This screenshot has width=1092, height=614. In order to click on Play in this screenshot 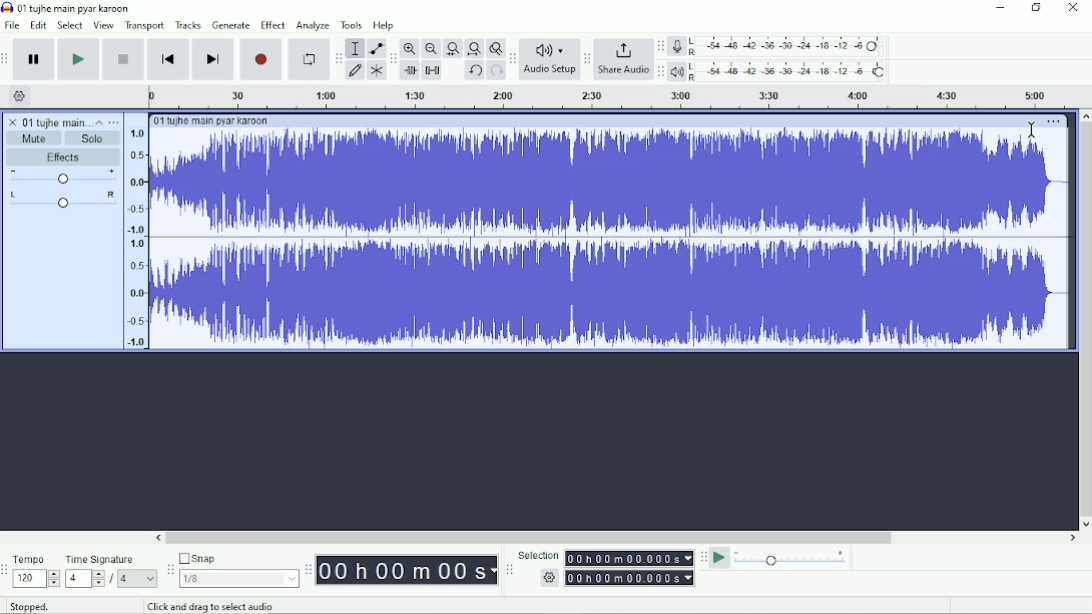, I will do `click(78, 59)`.